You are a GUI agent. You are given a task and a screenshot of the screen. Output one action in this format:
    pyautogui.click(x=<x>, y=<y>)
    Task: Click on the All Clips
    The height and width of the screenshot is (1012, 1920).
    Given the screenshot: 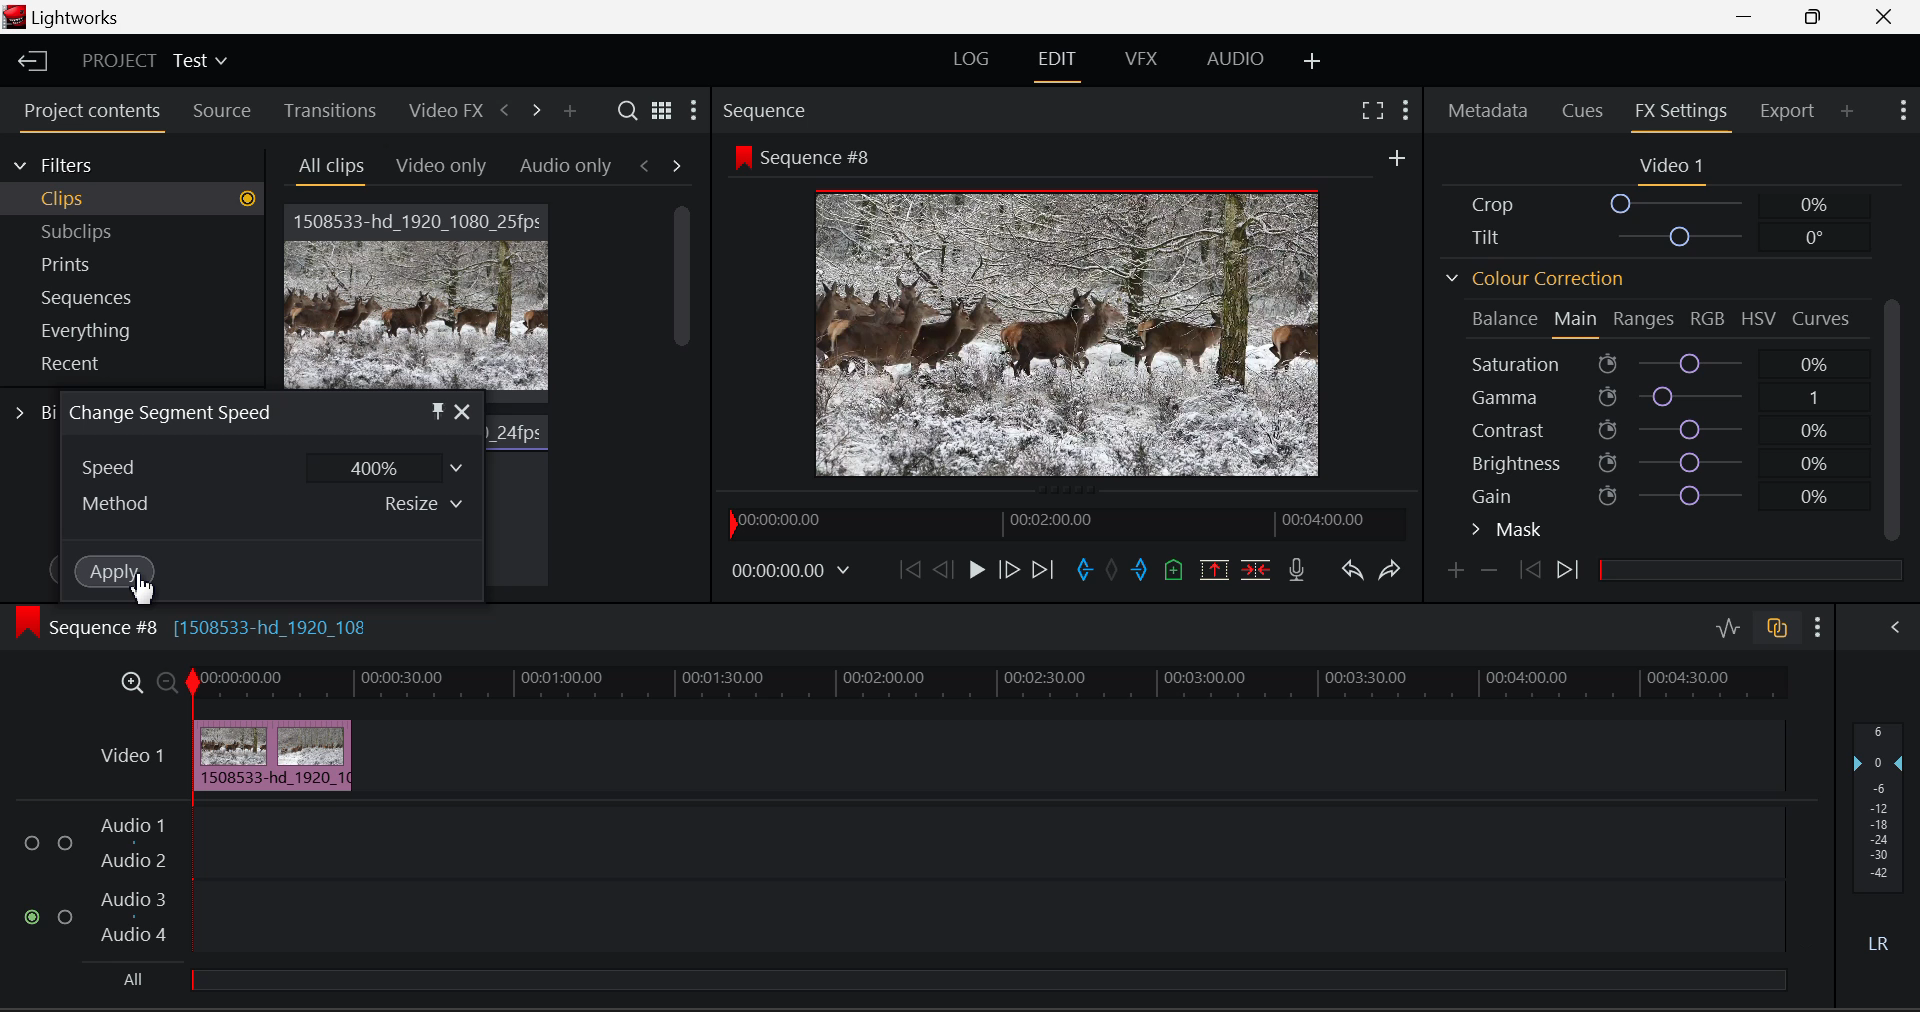 What is the action you would take?
    pyautogui.click(x=330, y=165)
    